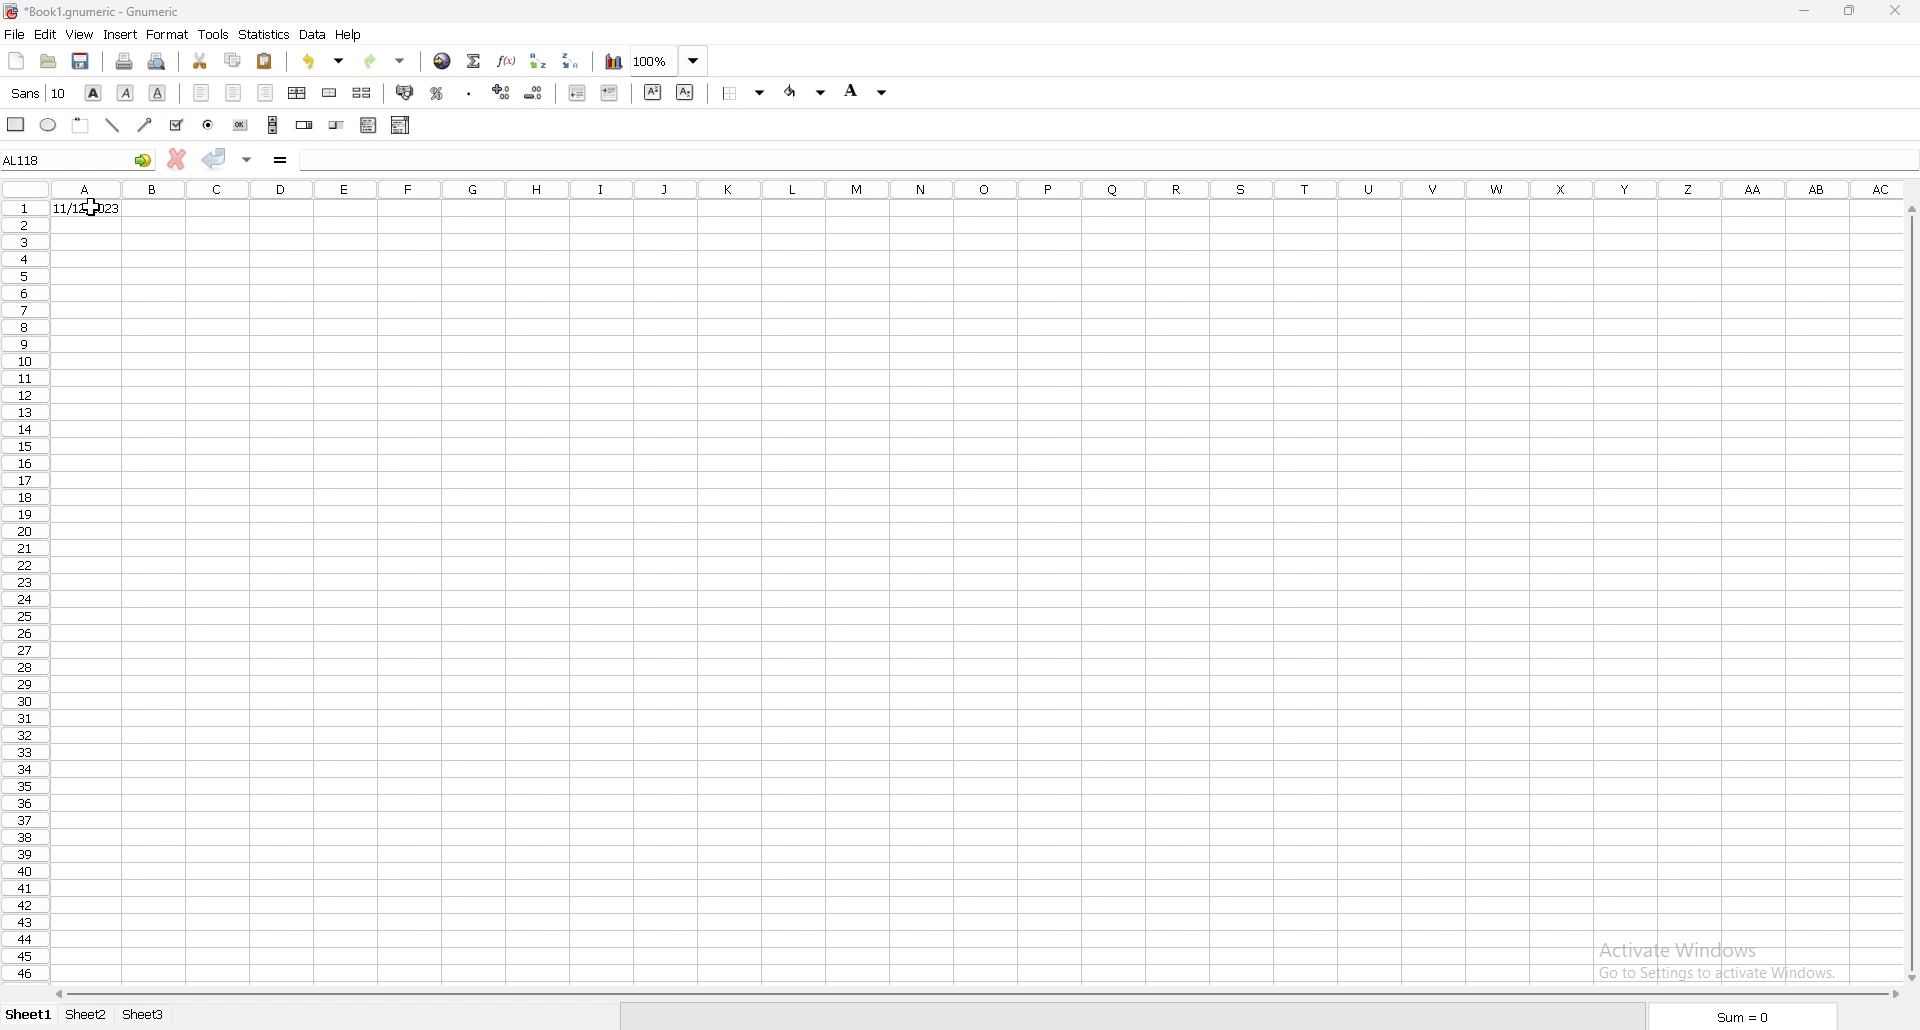 This screenshot has width=1920, height=1030. What do you see at coordinates (273, 124) in the screenshot?
I see `scroll bar` at bounding box center [273, 124].